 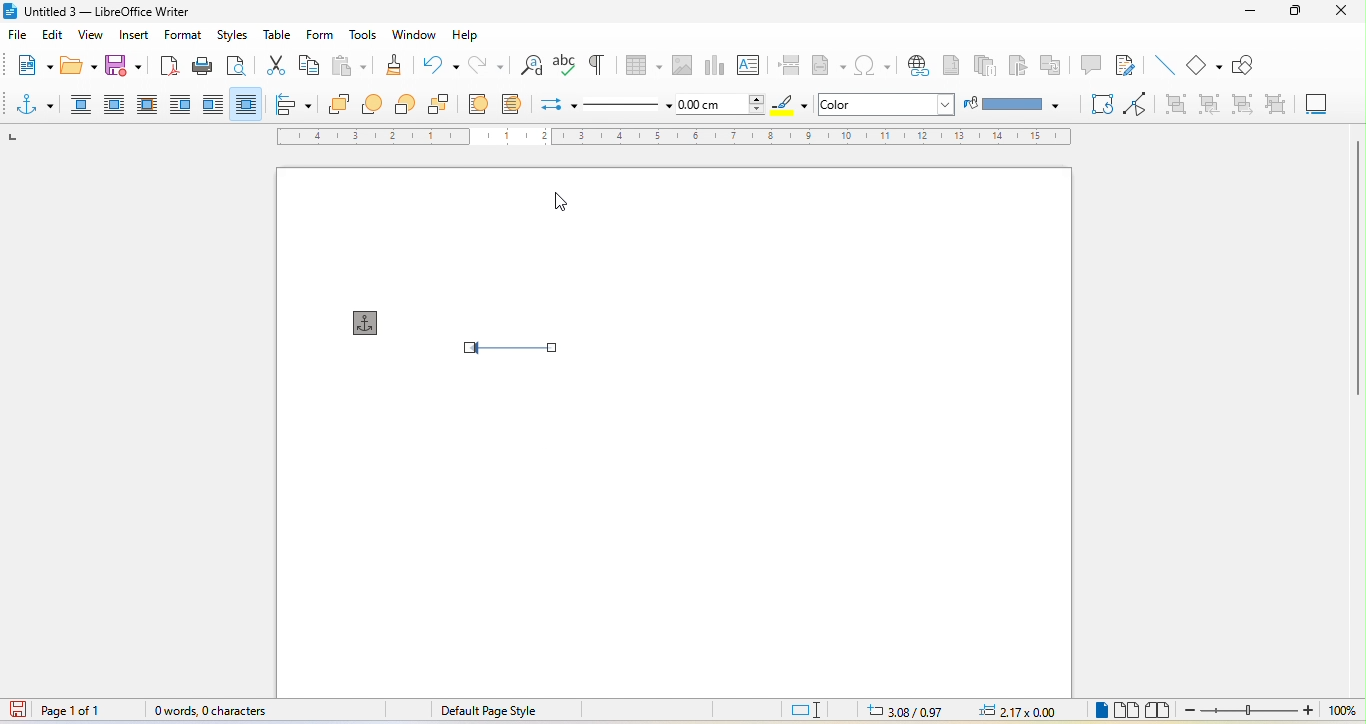 I want to click on line thickness, so click(x=721, y=103).